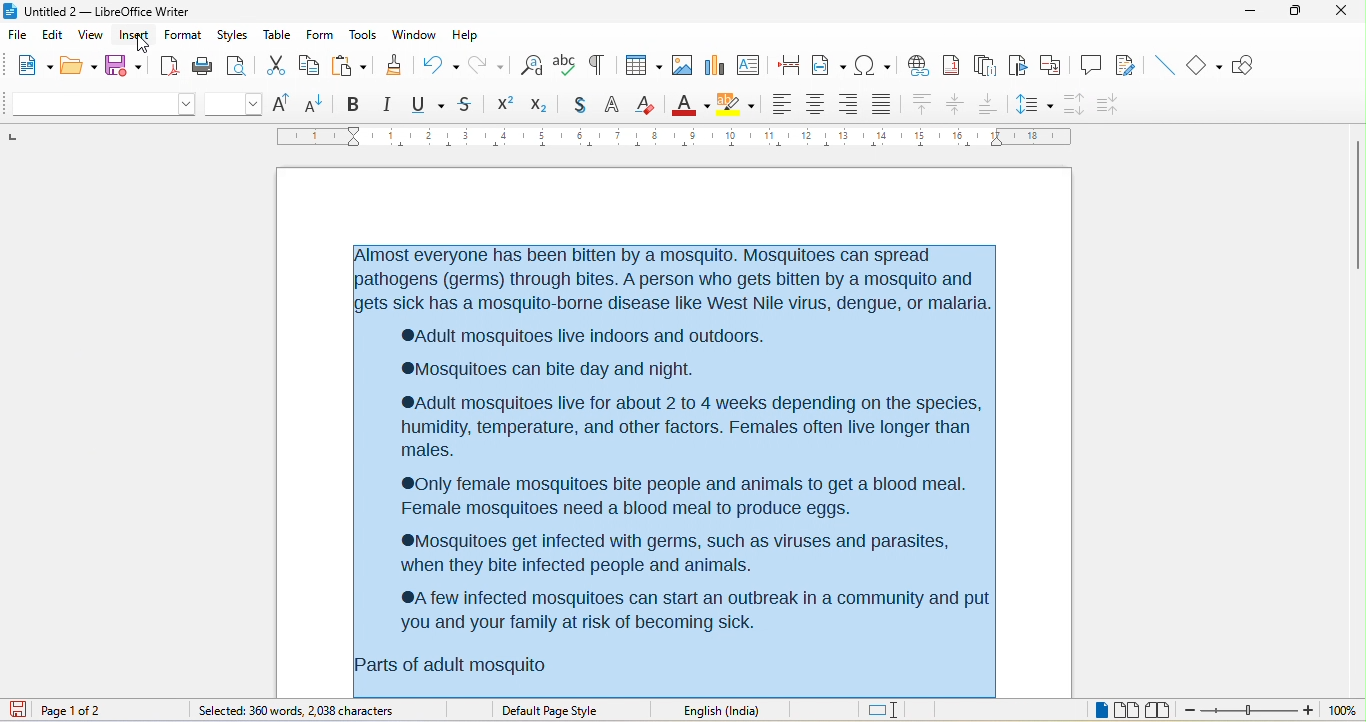 This screenshot has width=1366, height=722. What do you see at coordinates (363, 36) in the screenshot?
I see `tools` at bounding box center [363, 36].